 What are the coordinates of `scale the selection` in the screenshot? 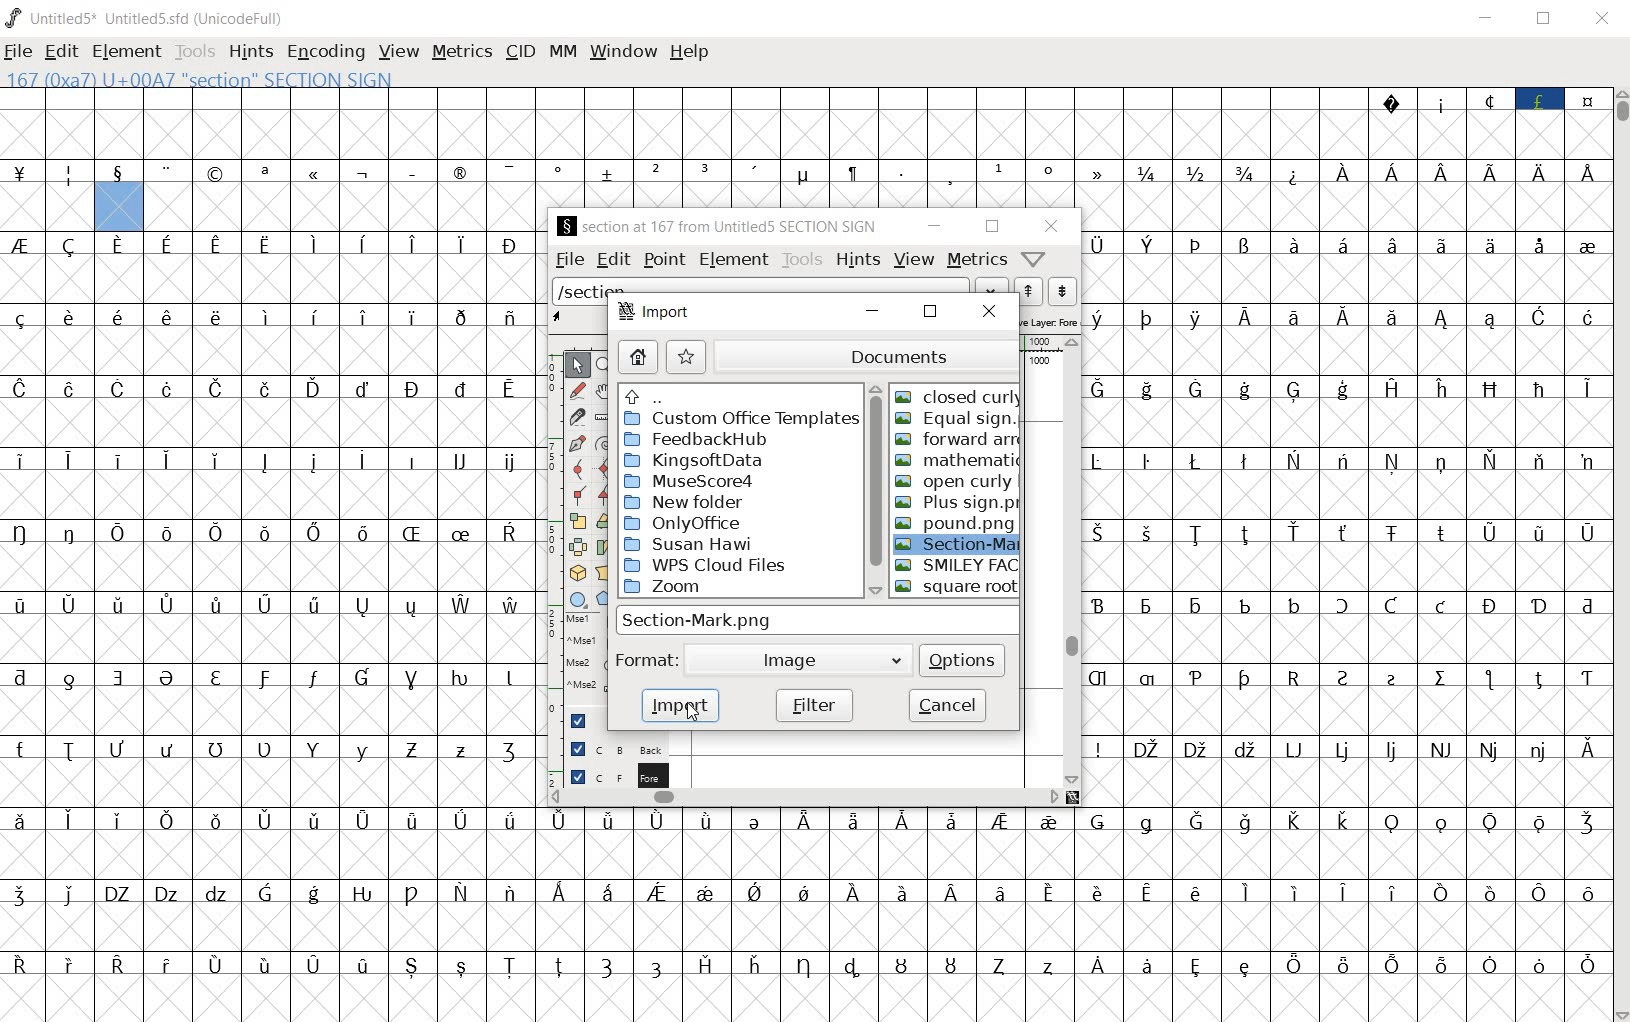 It's located at (578, 521).